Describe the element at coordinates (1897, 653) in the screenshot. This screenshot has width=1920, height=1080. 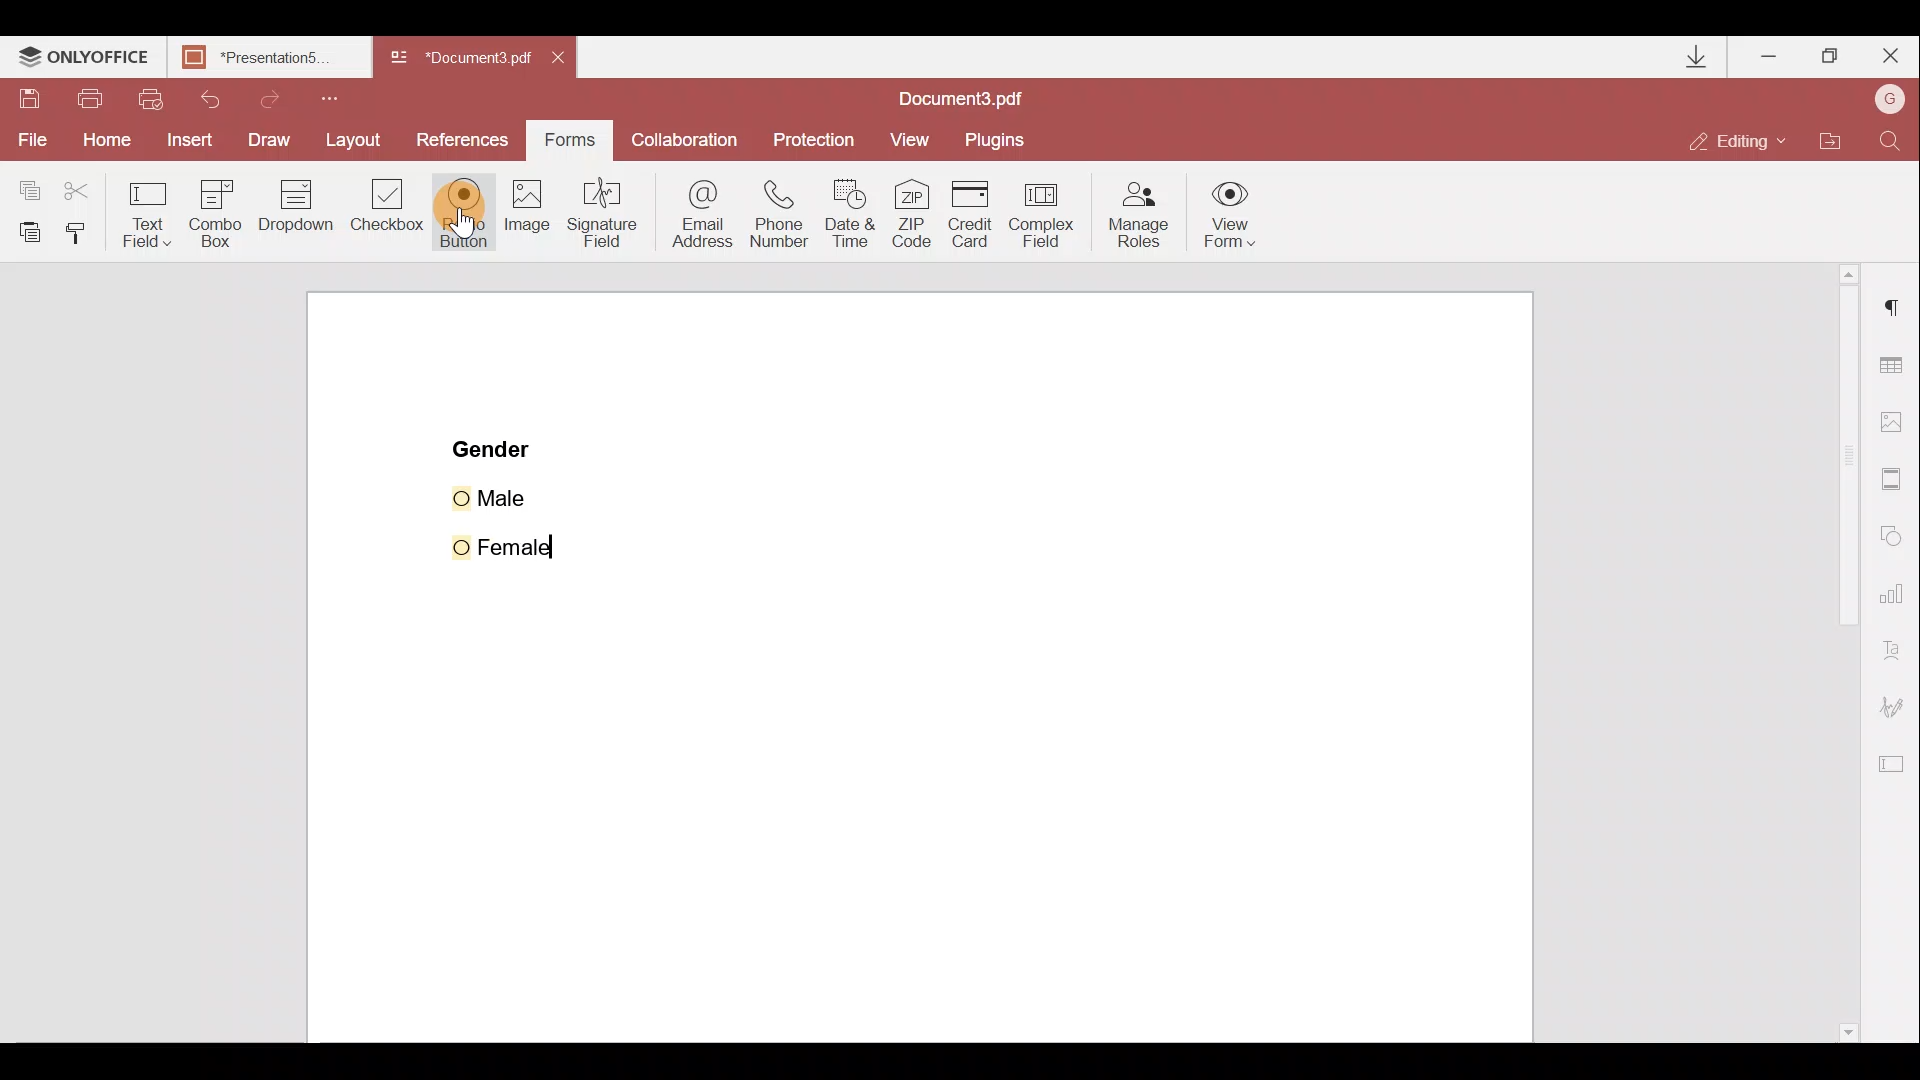
I see `Text Art settings` at that location.